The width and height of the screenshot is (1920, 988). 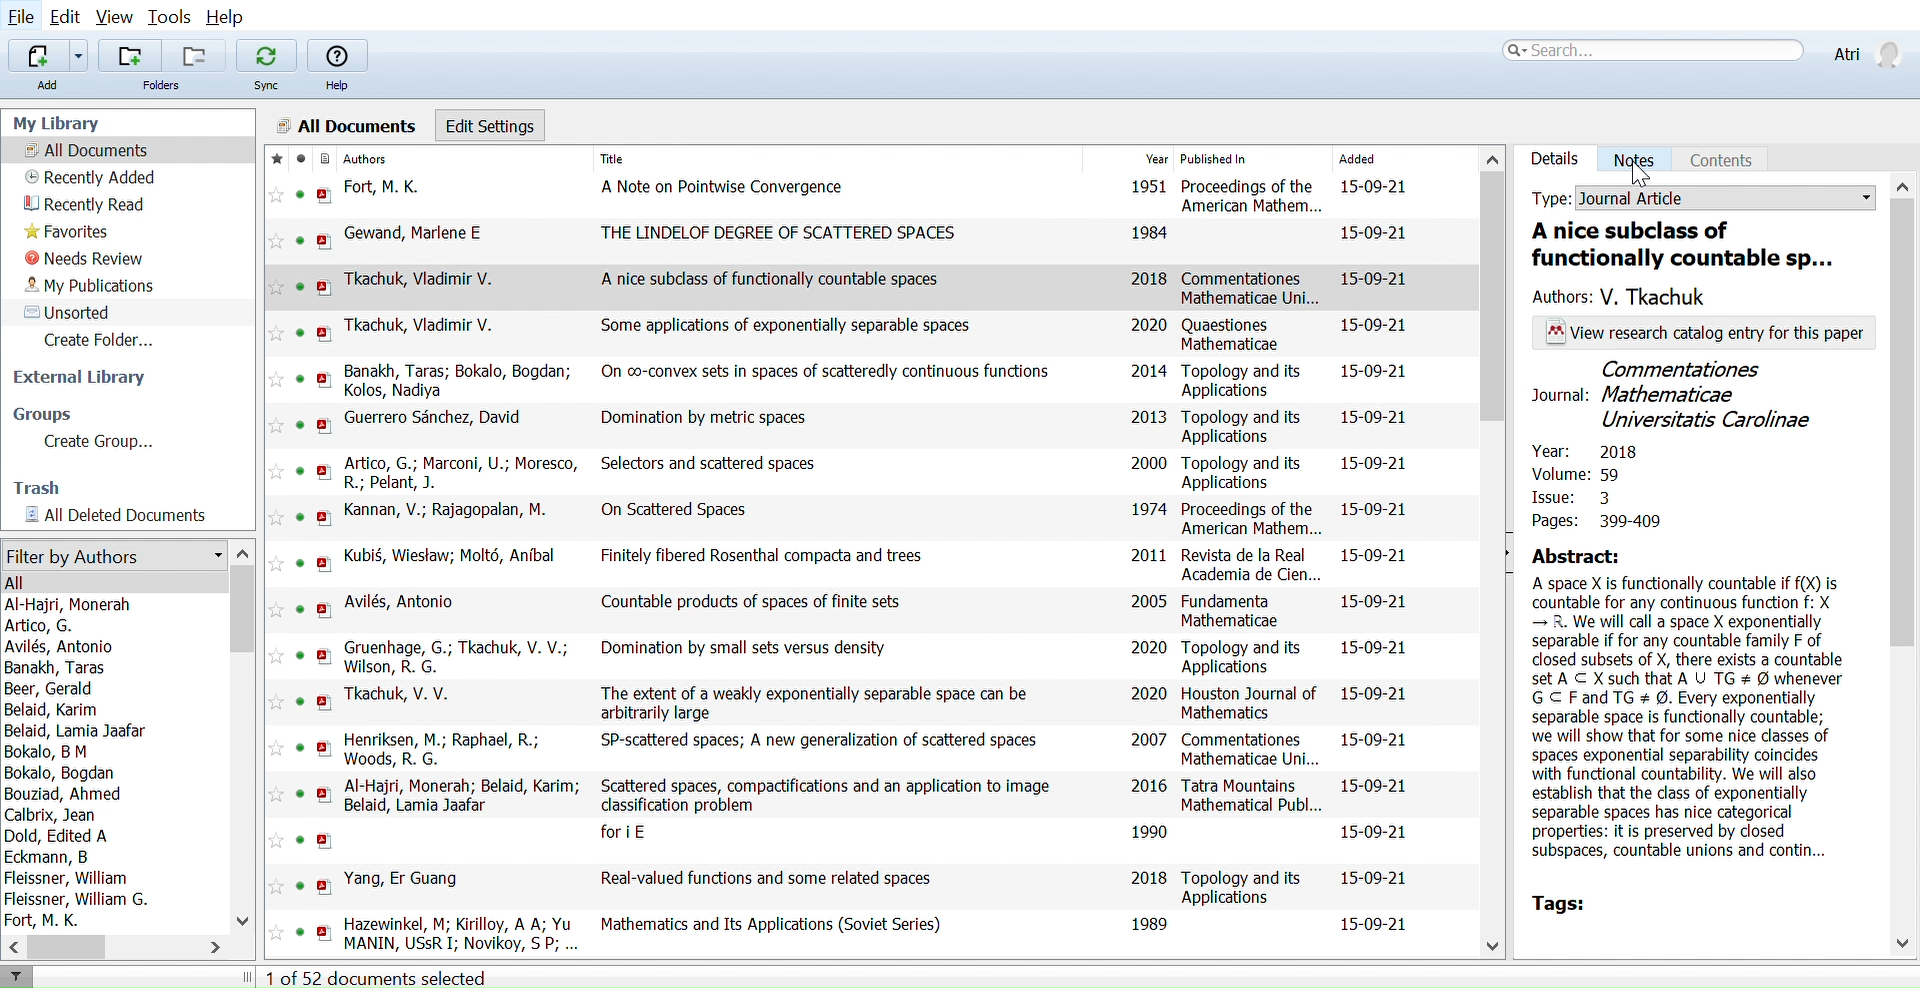 What do you see at coordinates (325, 933) in the screenshot?
I see `open PDF` at bounding box center [325, 933].